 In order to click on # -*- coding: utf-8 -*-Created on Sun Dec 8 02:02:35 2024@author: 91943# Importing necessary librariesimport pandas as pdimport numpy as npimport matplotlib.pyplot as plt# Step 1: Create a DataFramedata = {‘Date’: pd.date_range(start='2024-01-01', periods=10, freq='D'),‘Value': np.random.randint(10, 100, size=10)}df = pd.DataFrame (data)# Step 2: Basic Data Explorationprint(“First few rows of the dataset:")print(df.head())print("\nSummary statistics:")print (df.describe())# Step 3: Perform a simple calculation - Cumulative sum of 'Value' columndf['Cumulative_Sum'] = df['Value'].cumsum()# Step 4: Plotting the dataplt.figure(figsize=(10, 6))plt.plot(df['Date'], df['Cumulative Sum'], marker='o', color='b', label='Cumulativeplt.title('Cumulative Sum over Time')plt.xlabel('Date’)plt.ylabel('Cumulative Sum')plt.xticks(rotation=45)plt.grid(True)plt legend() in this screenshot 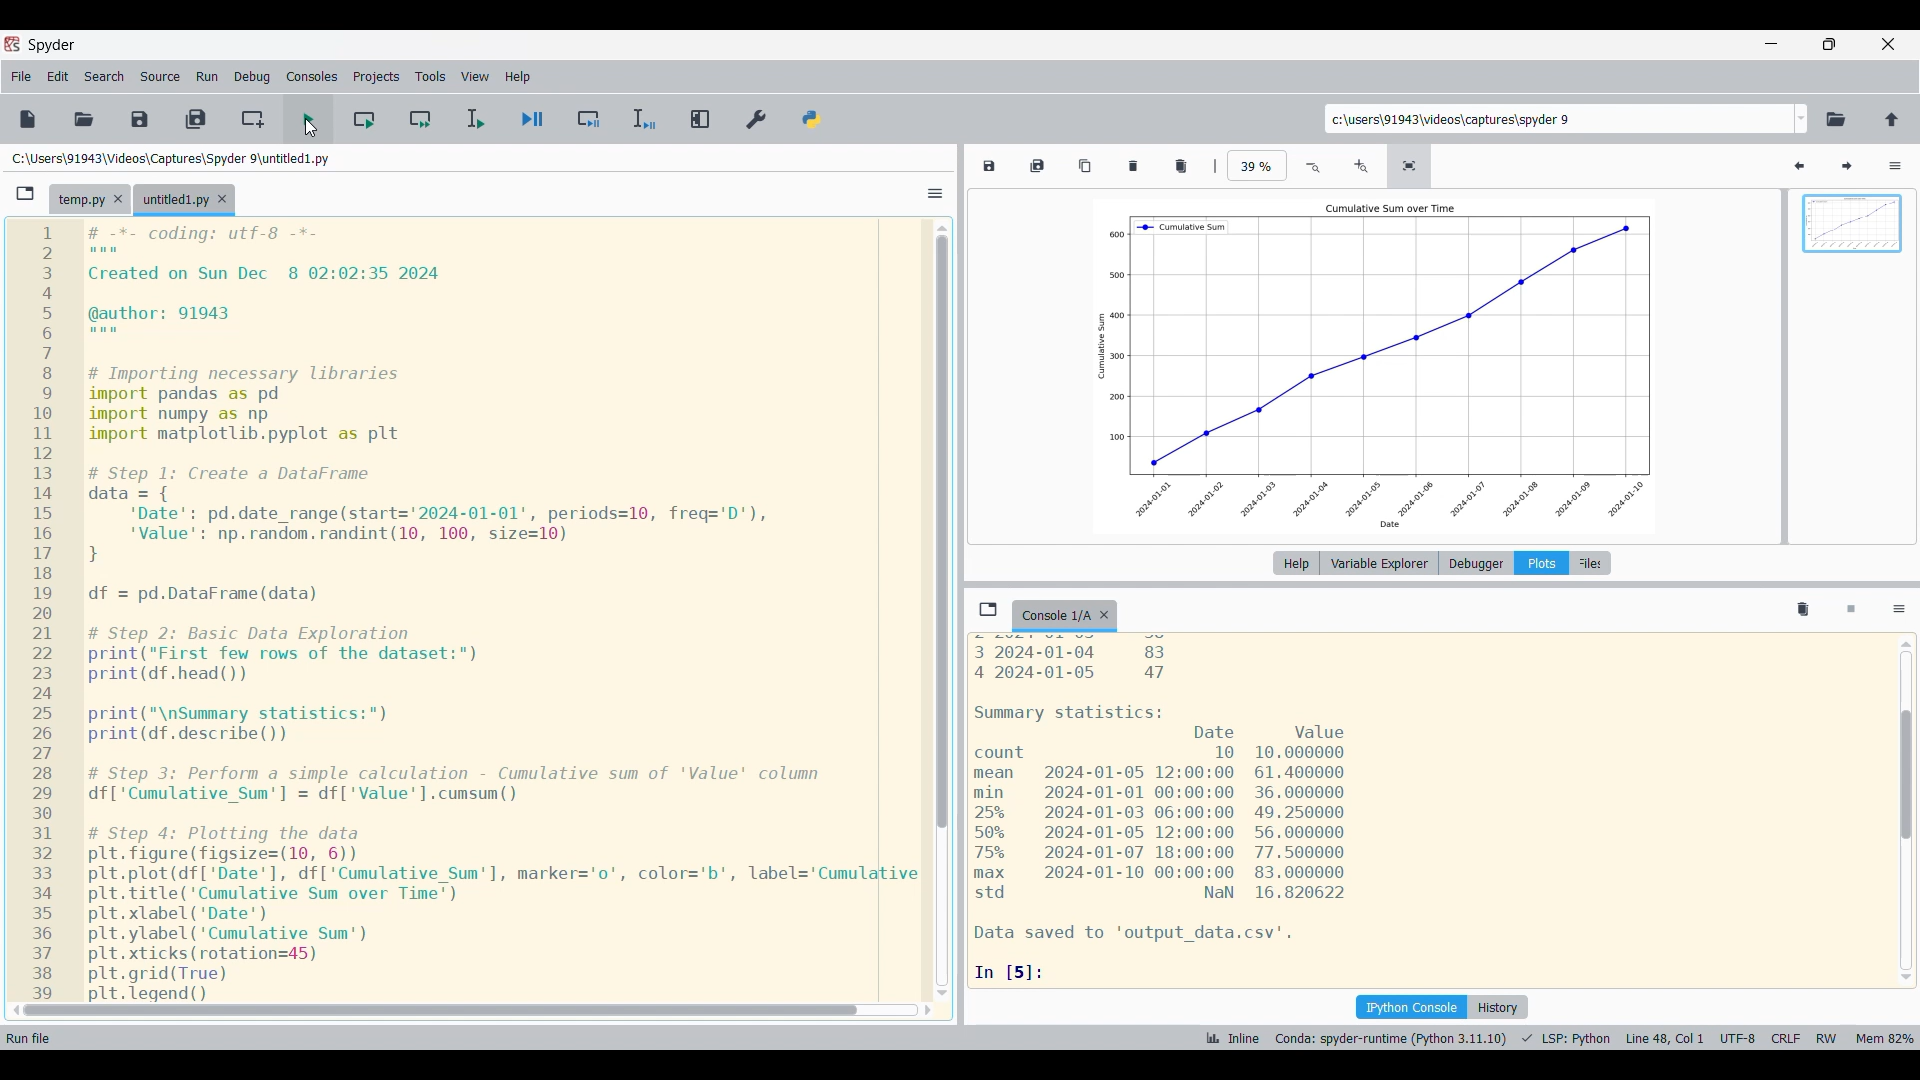, I will do `click(498, 614)`.